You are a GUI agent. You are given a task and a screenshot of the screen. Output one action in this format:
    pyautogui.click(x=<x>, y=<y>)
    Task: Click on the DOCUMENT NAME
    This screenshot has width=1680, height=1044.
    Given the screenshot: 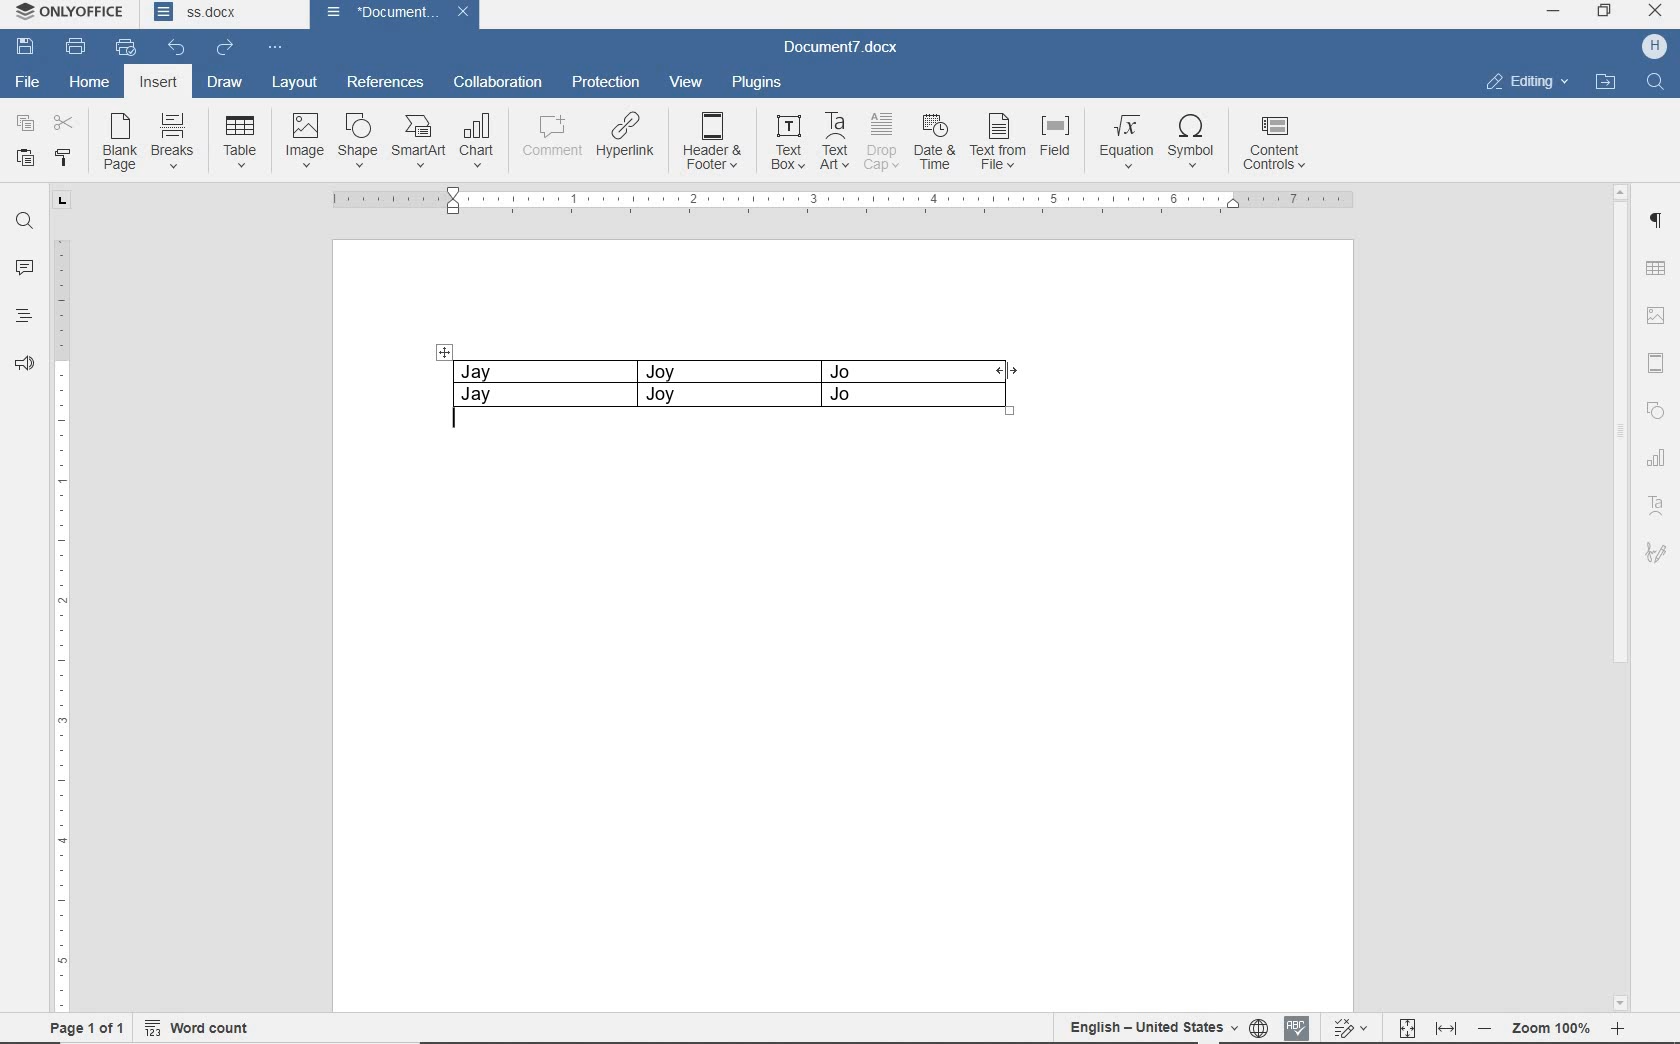 What is the action you would take?
    pyautogui.click(x=219, y=15)
    